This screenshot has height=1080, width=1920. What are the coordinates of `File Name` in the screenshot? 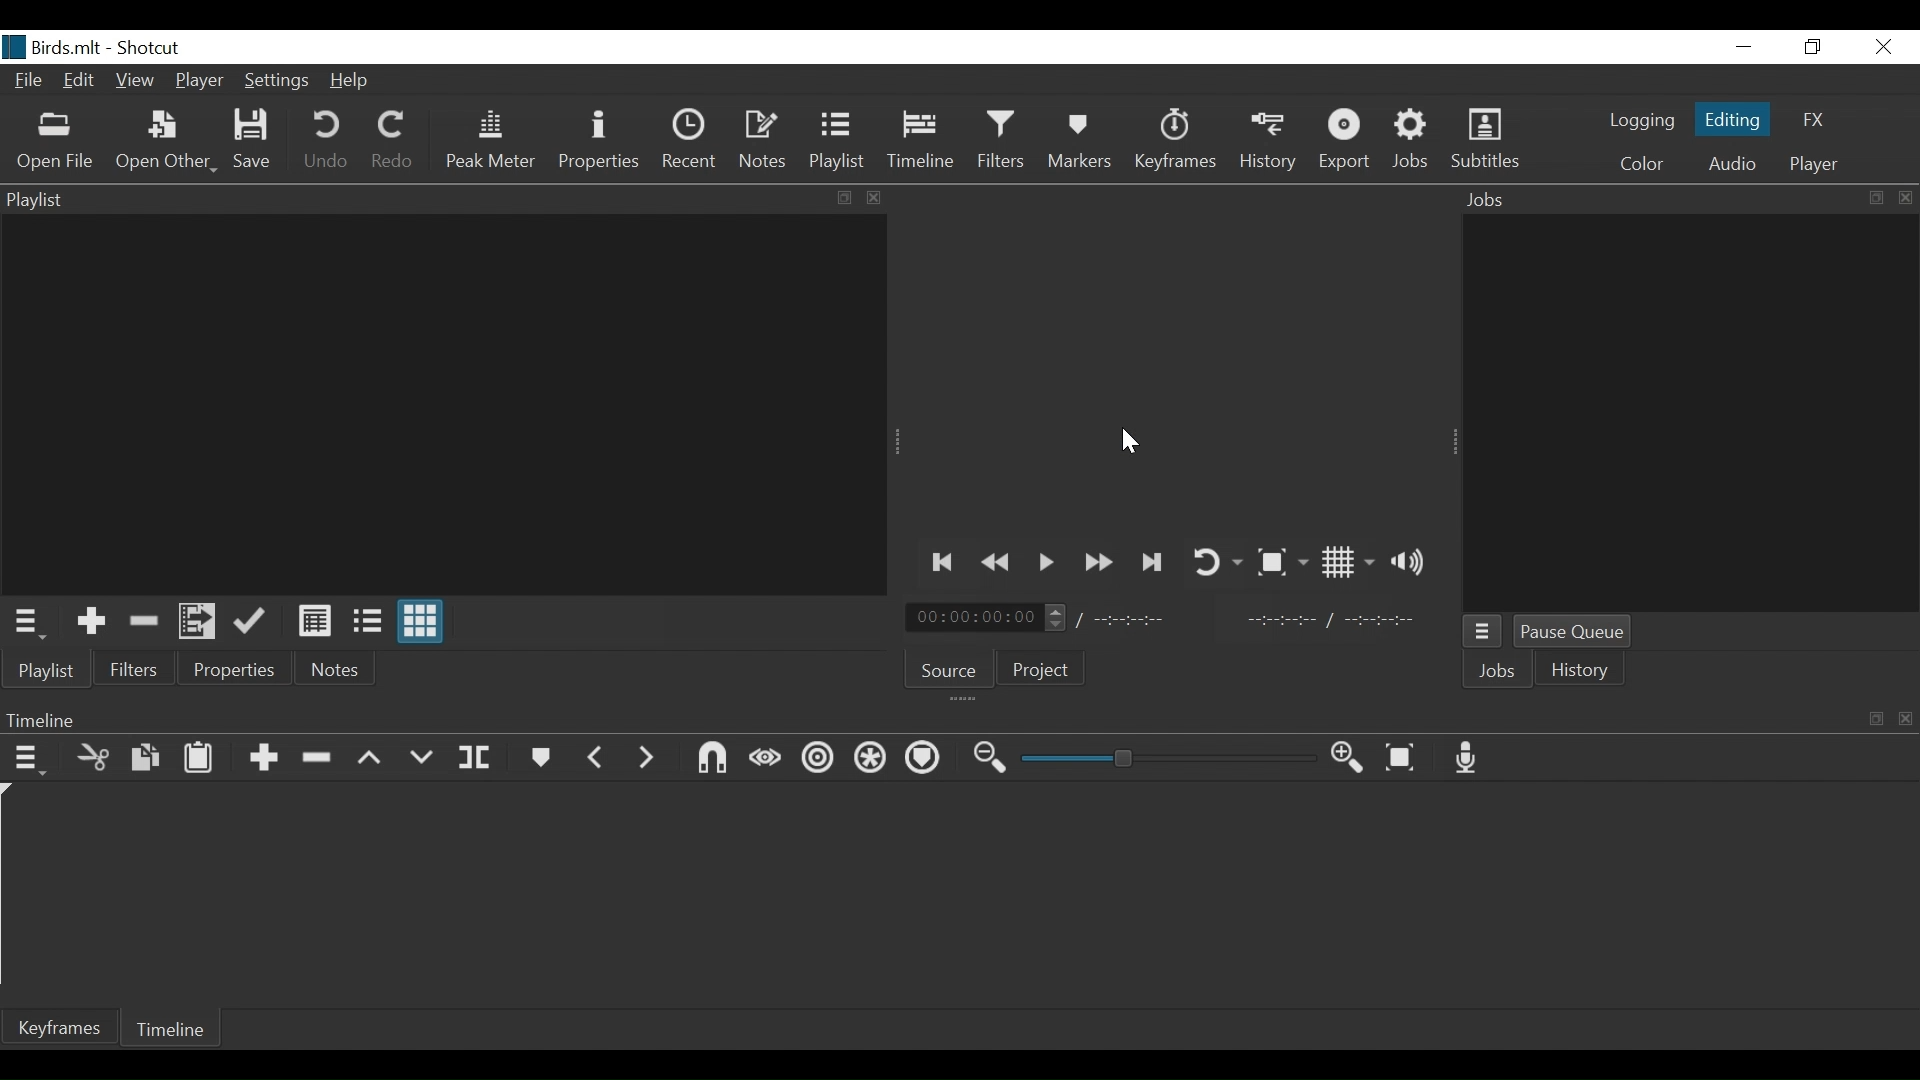 It's located at (52, 46).